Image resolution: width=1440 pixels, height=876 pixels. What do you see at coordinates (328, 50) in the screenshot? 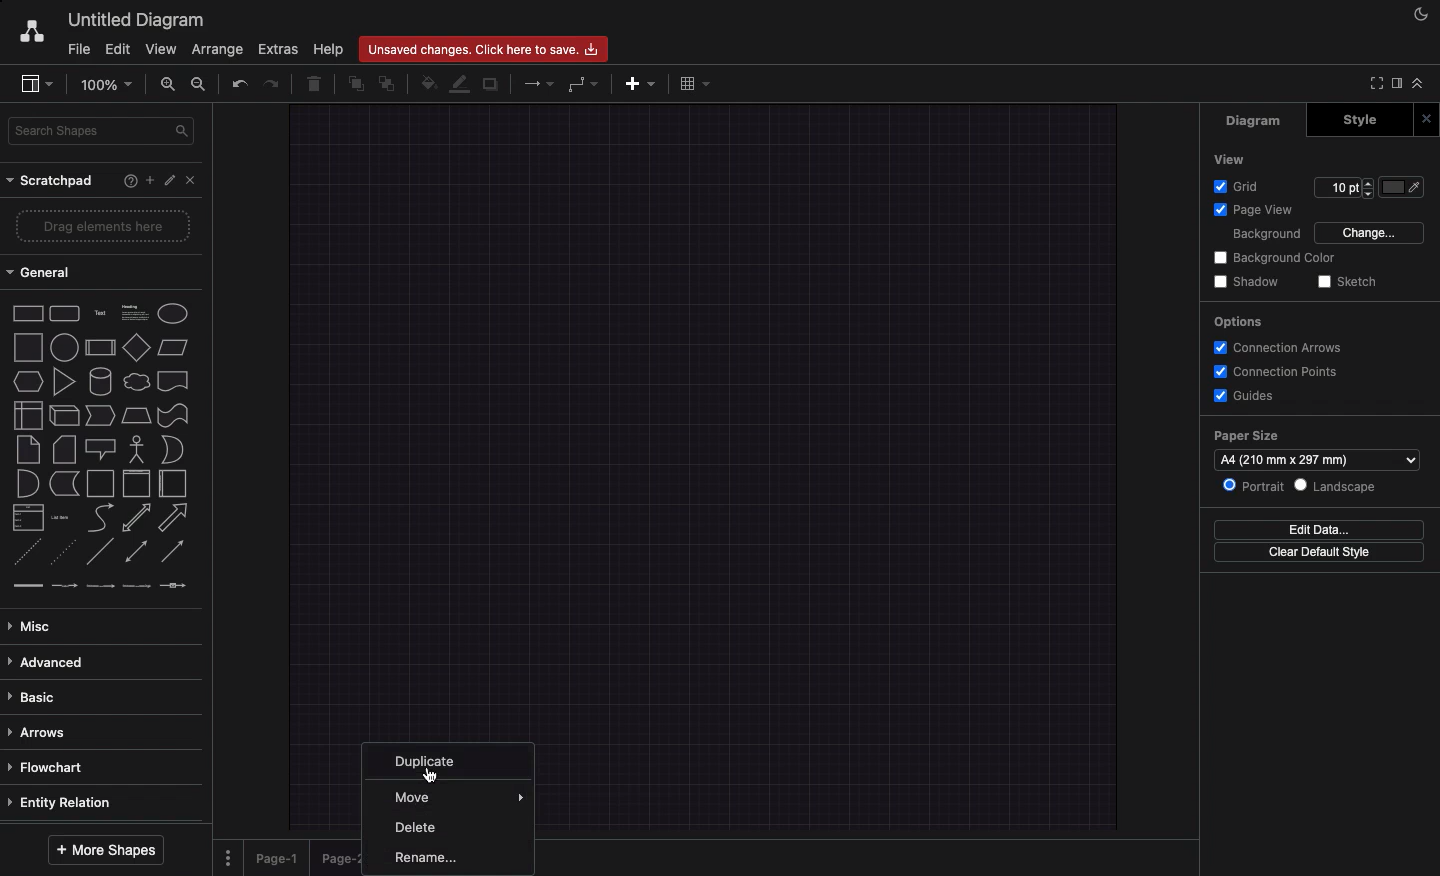
I see `Help` at bounding box center [328, 50].